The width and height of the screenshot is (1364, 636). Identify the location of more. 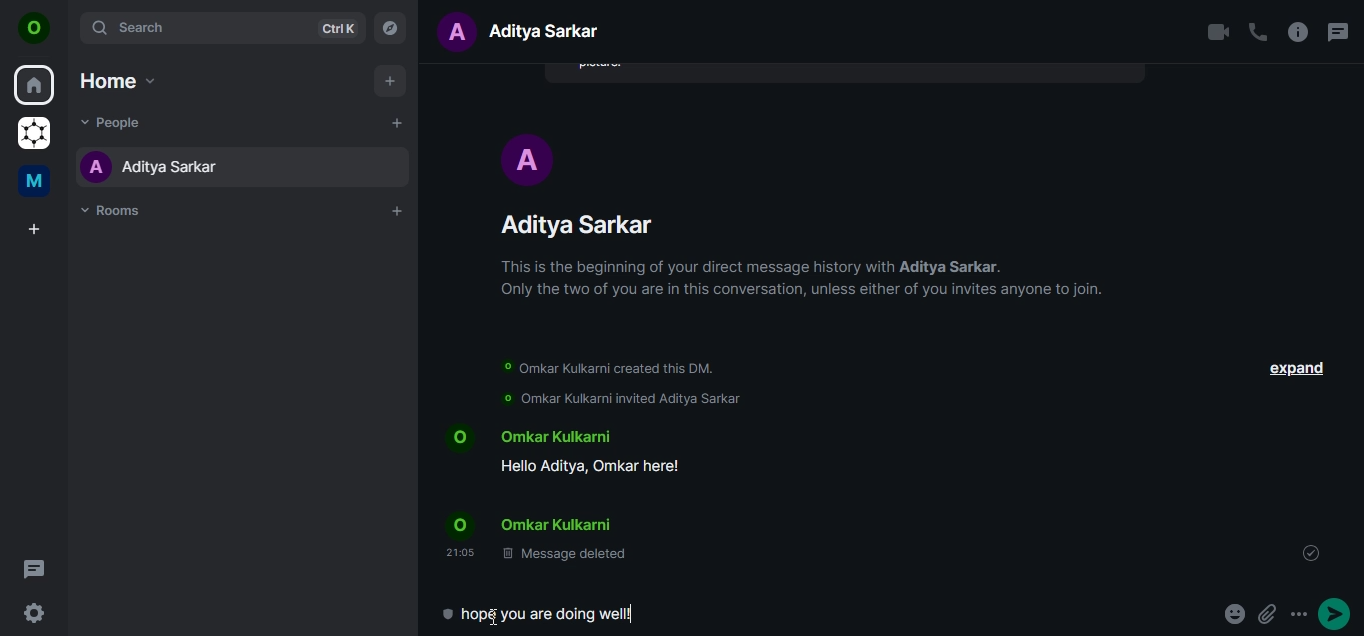
(1298, 615).